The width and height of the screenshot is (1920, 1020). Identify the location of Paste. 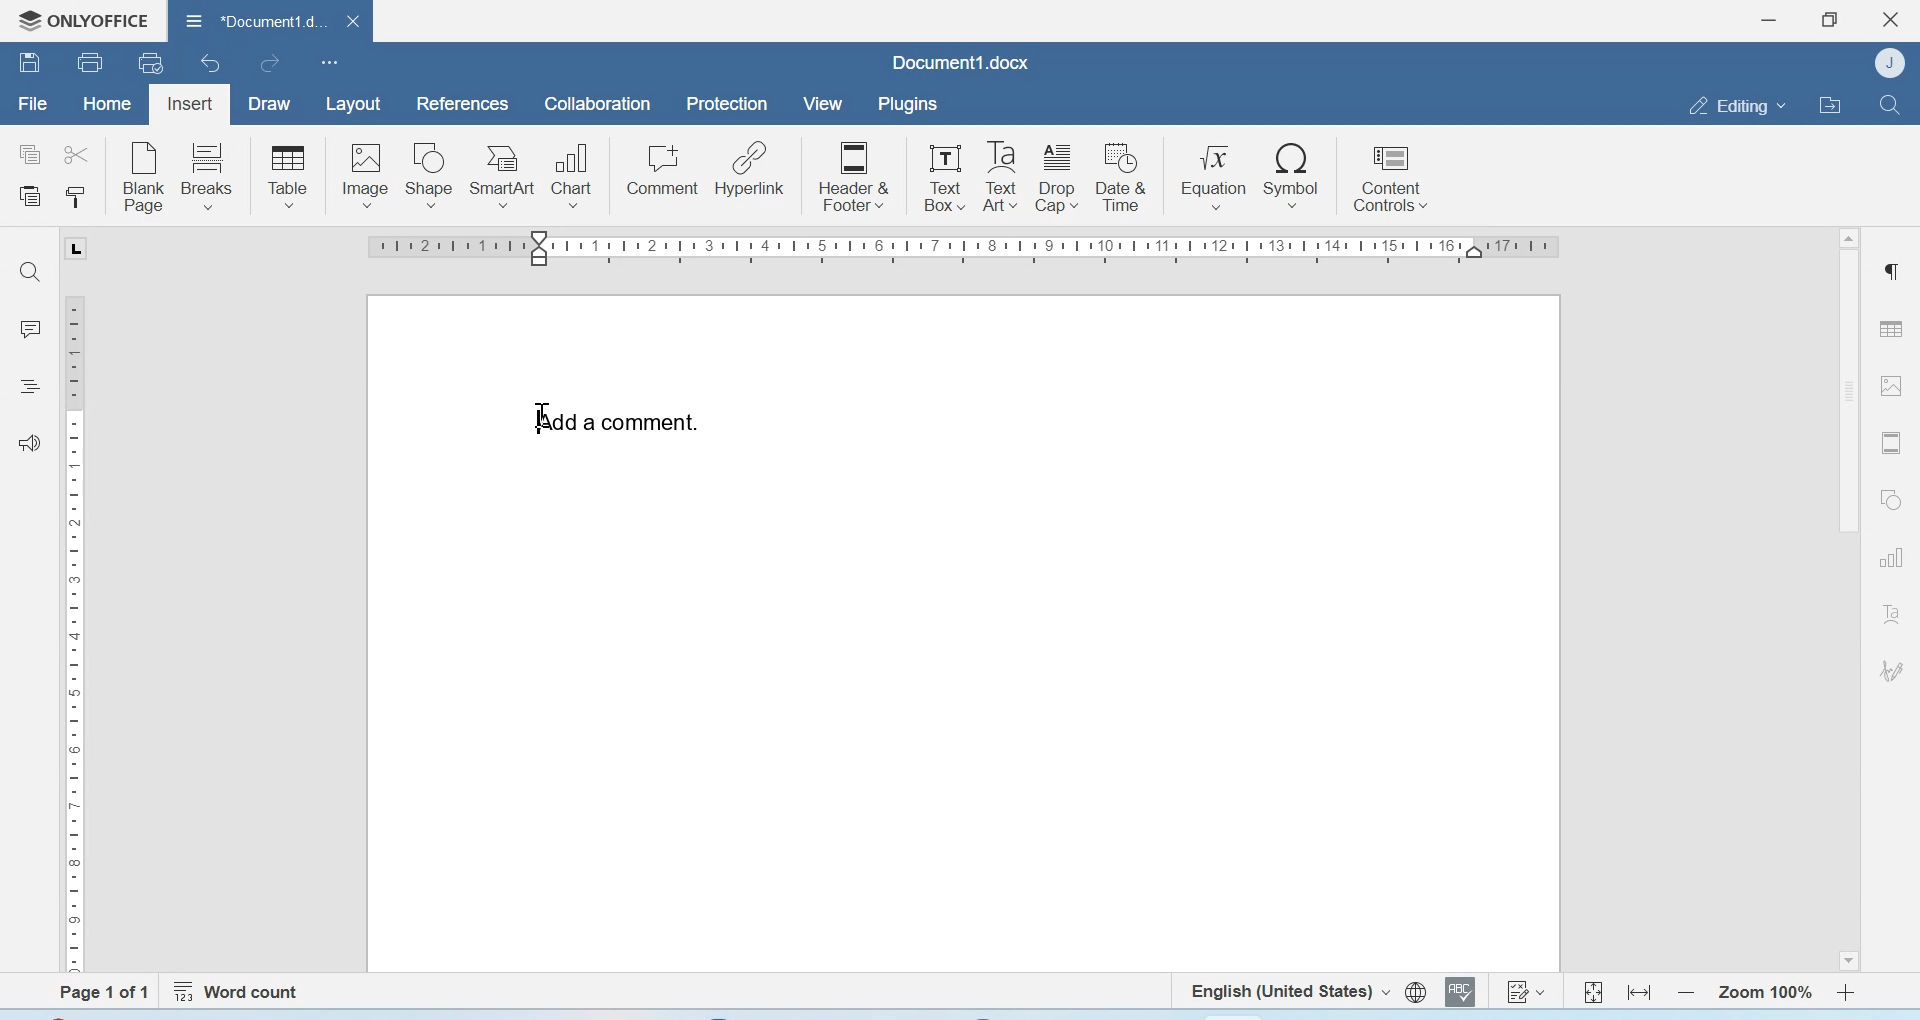
(32, 198).